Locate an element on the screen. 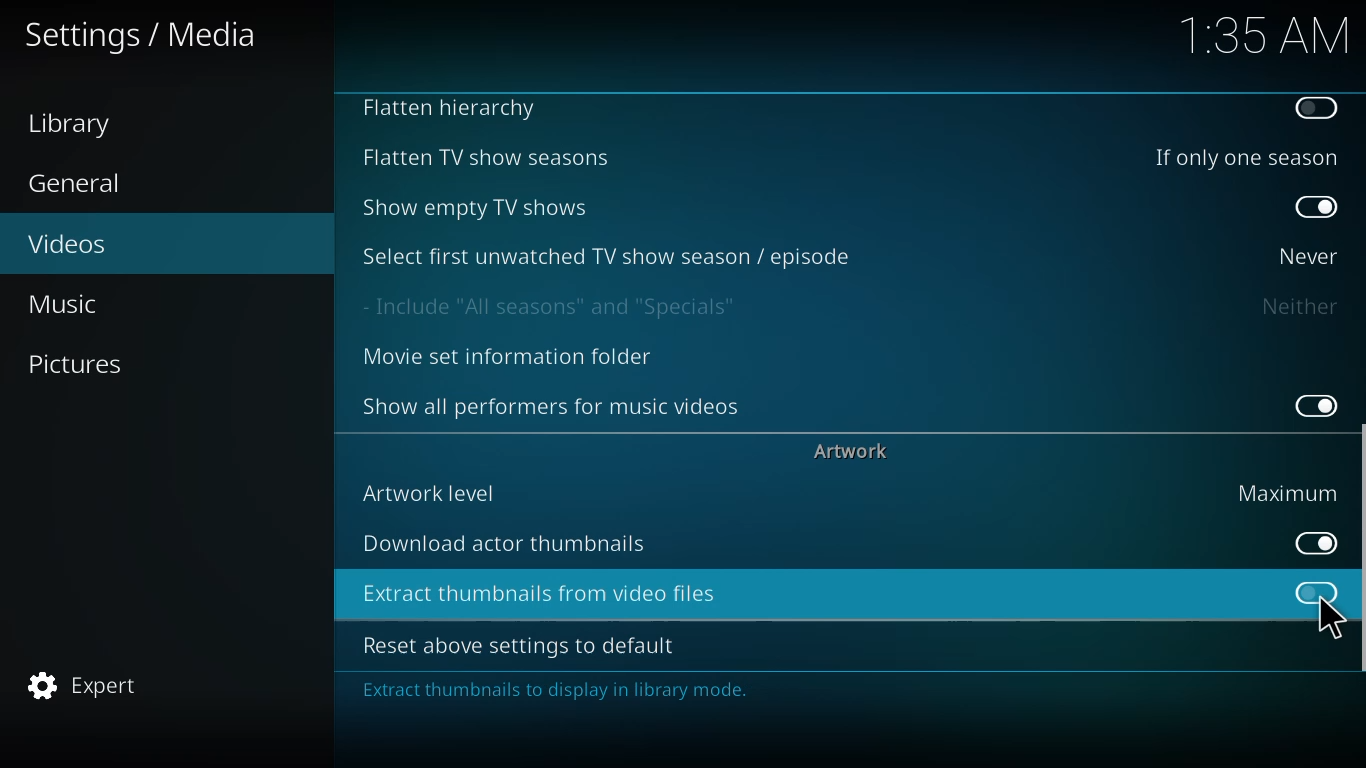 This screenshot has height=768, width=1366. extract thumbnails is located at coordinates (543, 594).